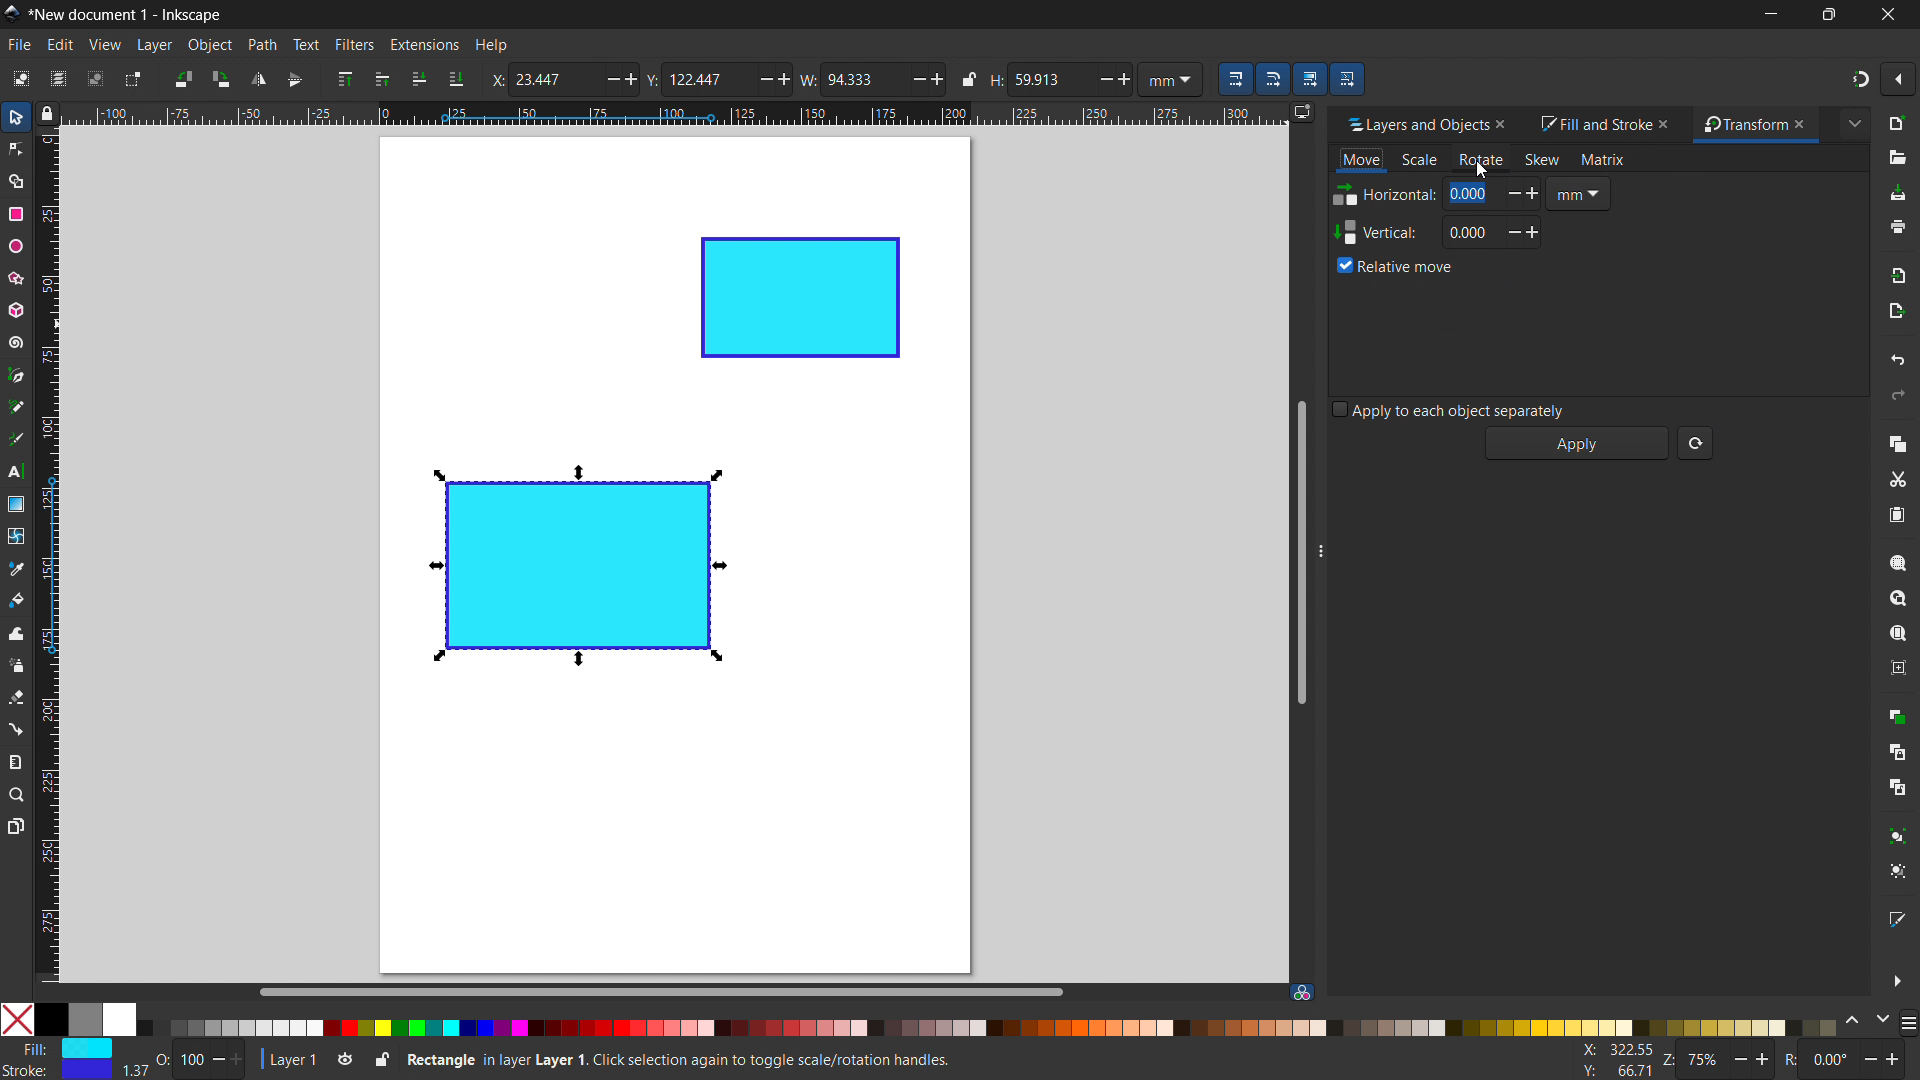 The width and height of the screenshot is (1920, 1080). Describe the element at coordinates (574, 566) in the screenshot. I see `object 1` at that location.